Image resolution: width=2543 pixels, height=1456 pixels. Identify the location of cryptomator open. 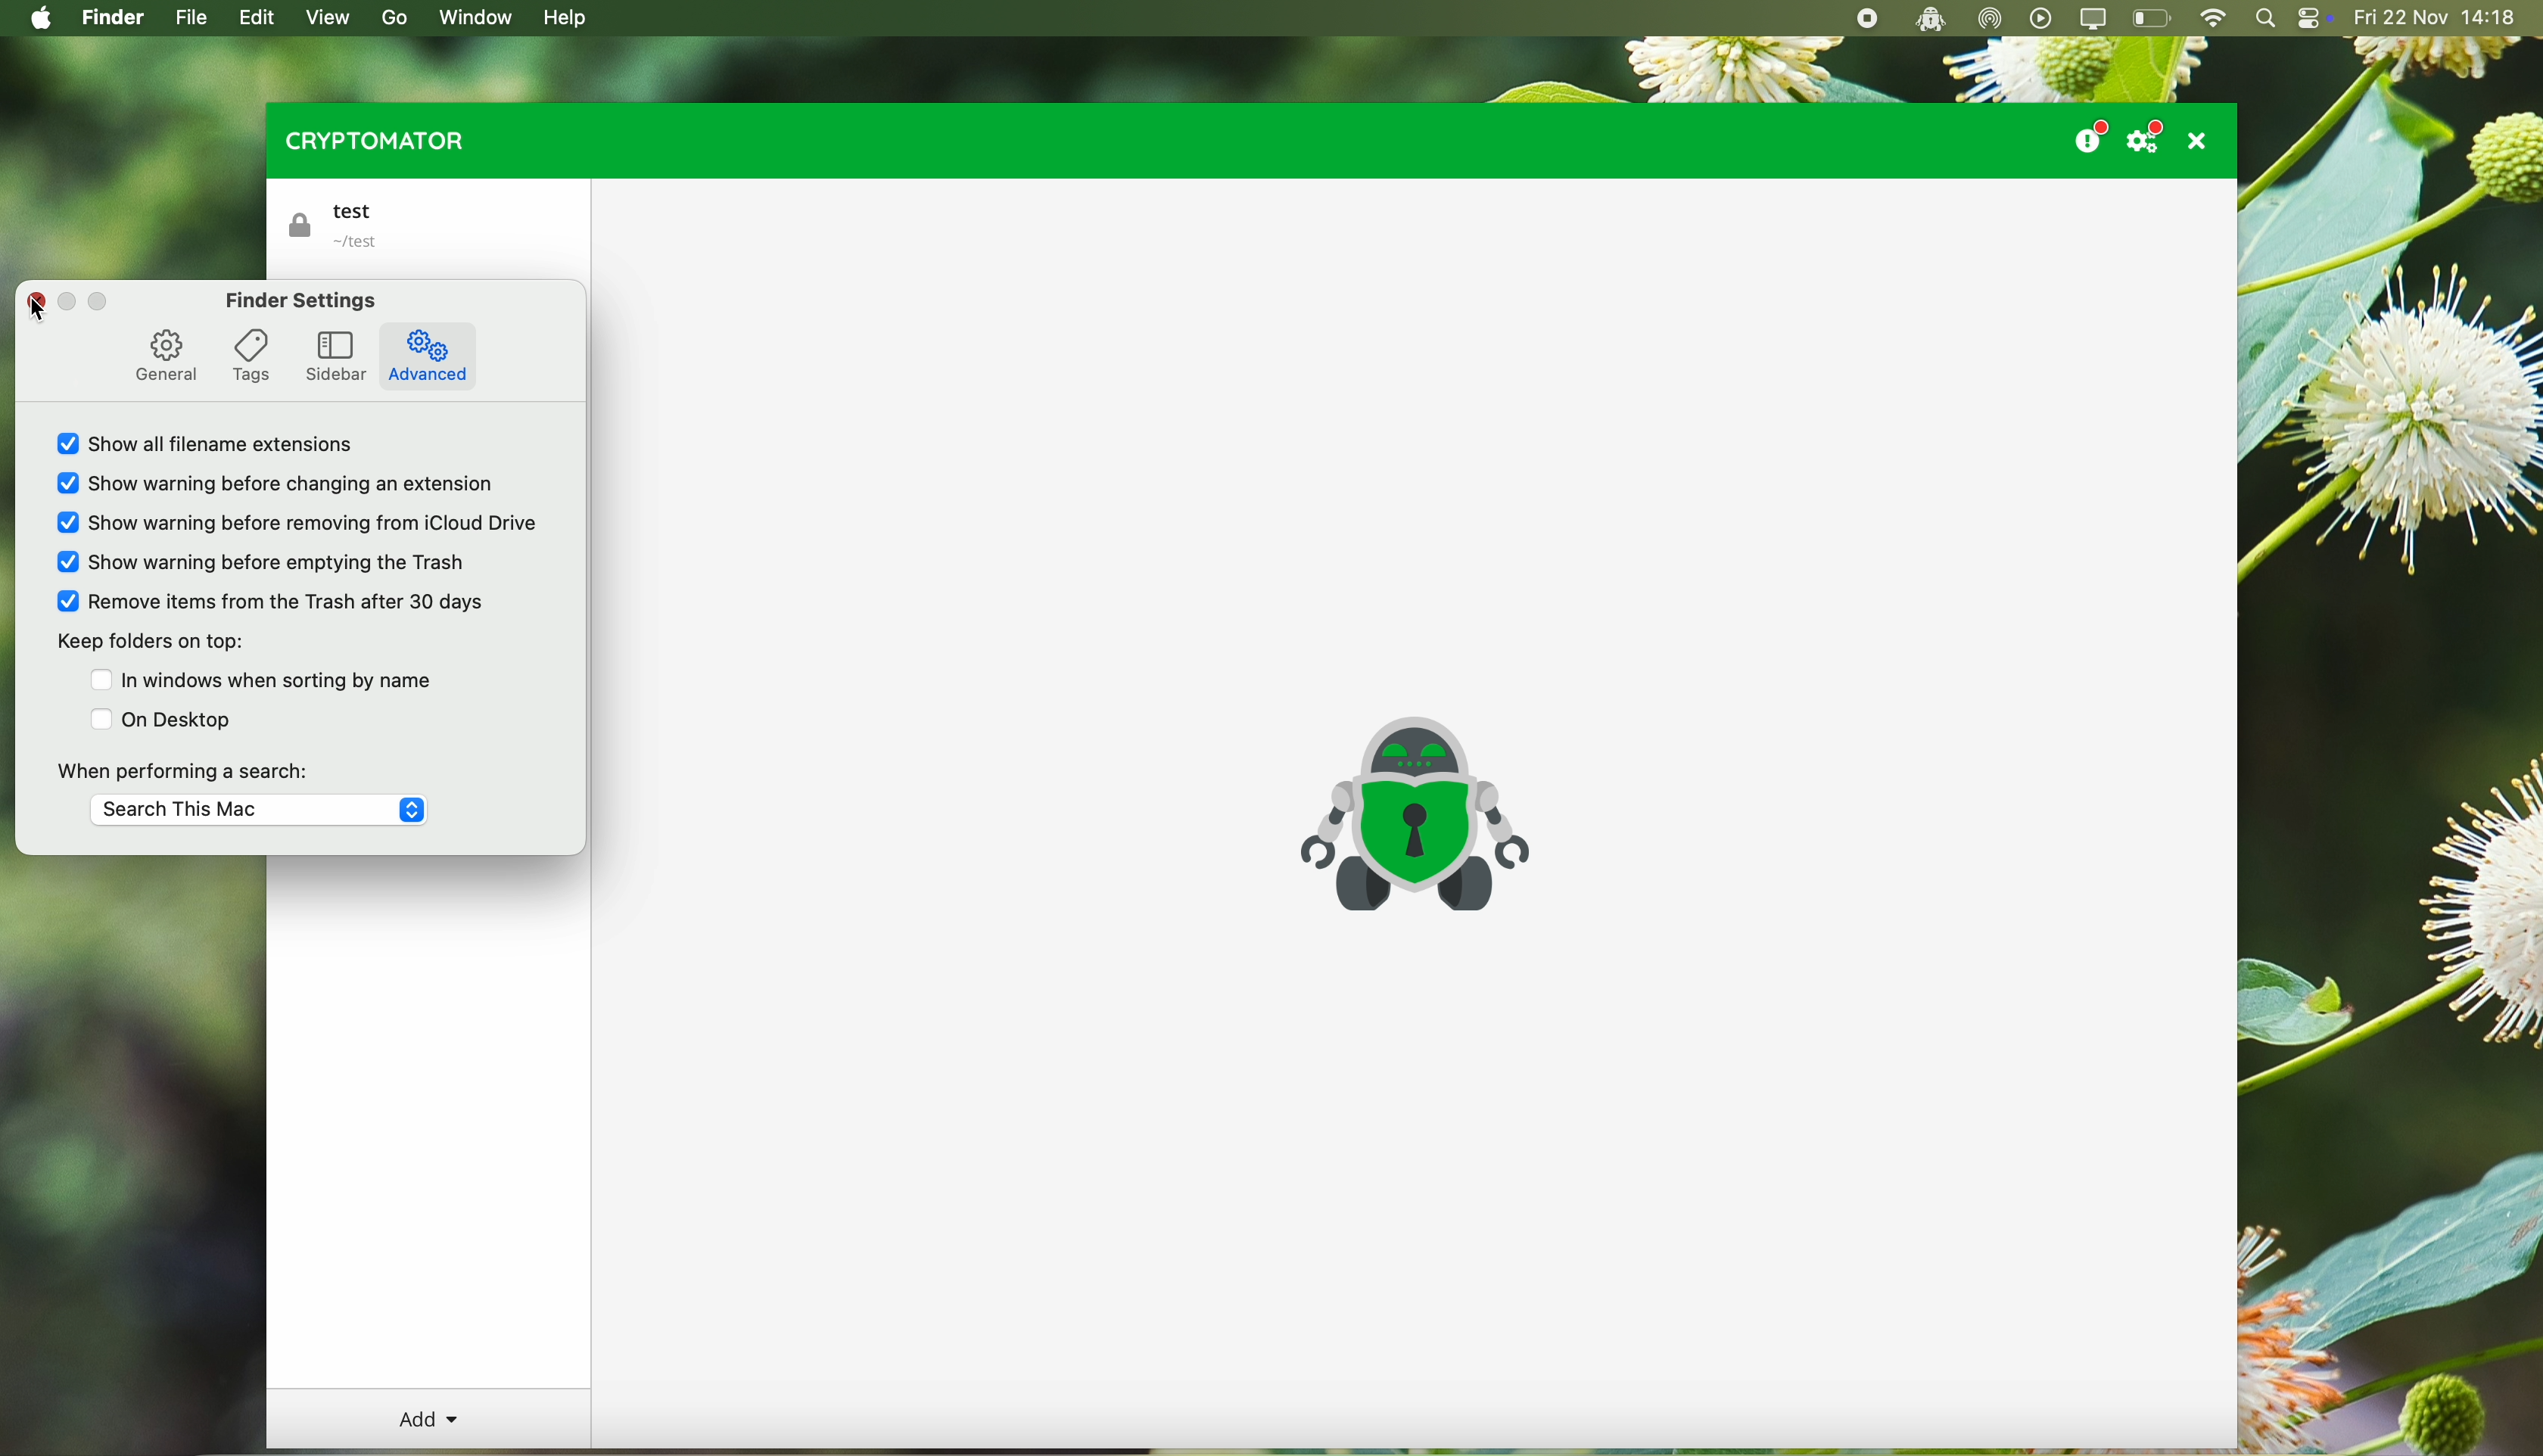
(1926, 19).